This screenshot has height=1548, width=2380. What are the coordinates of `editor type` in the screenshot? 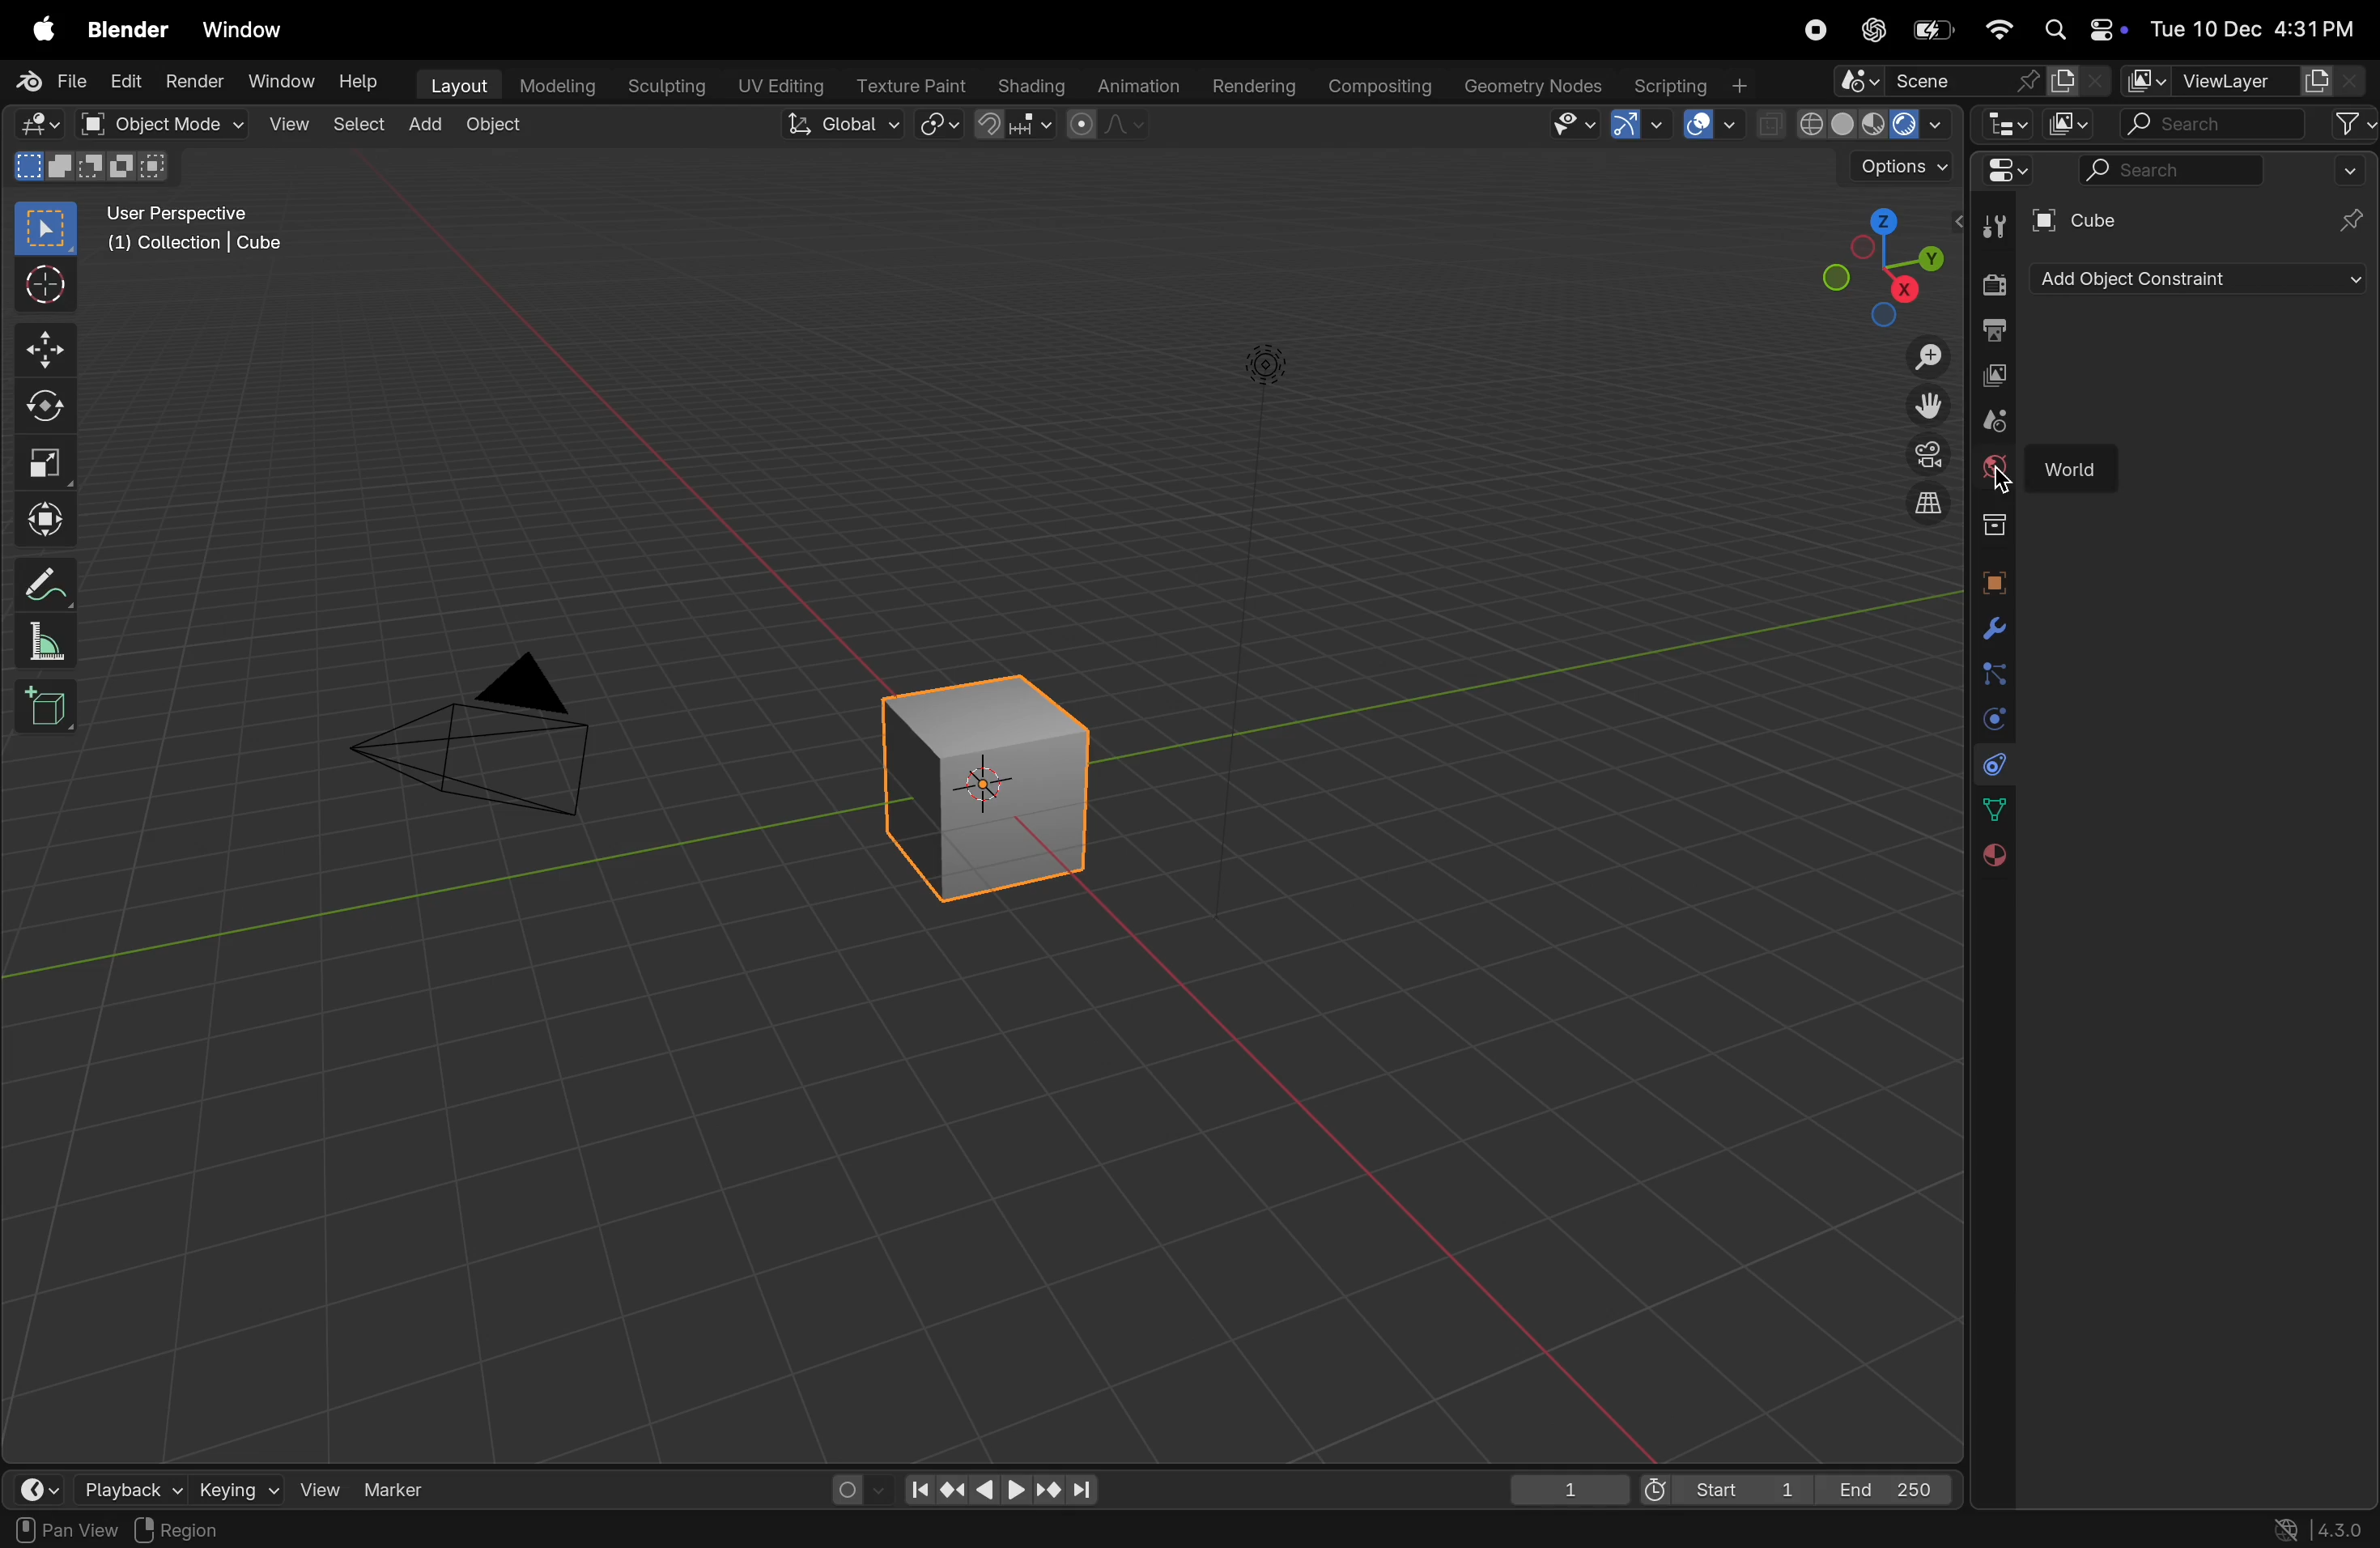 It's located at (44, 125).